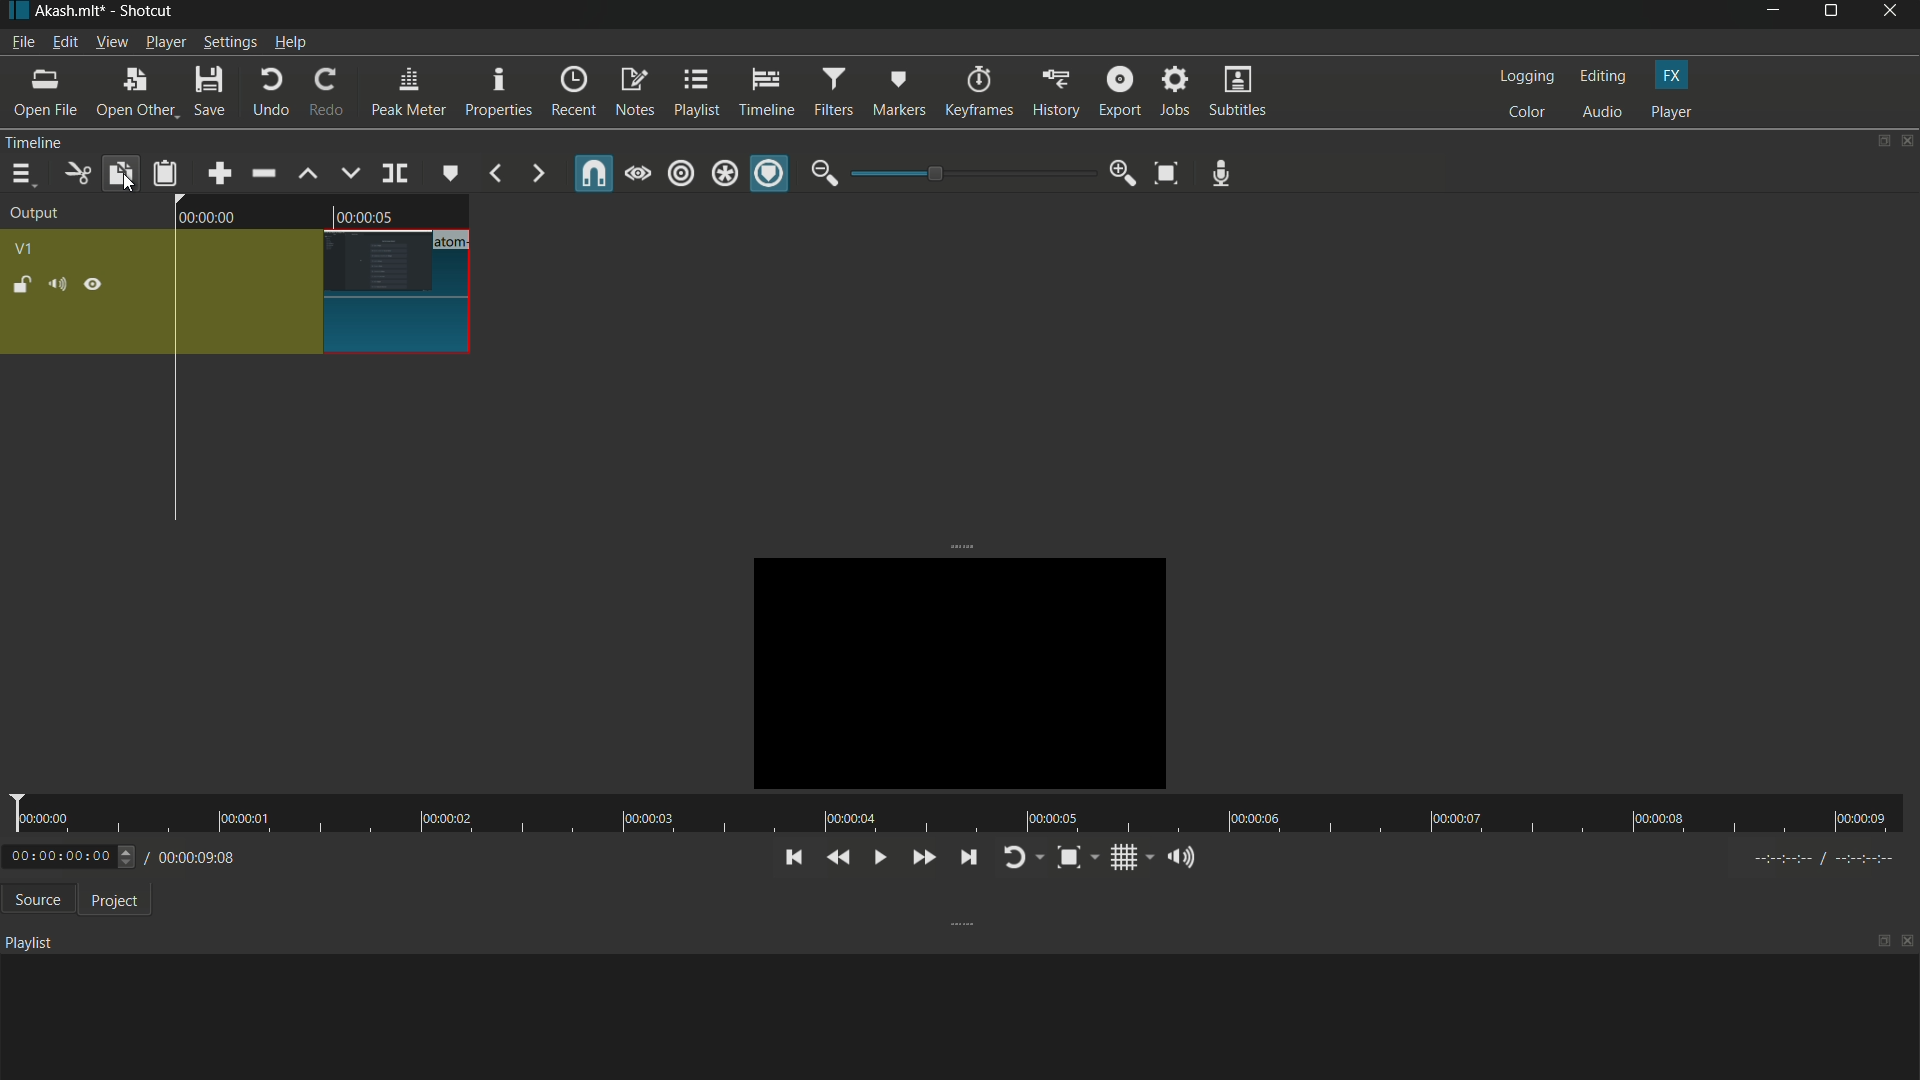 The height and width of the screenshot is (1080, 1920). What do you see at coordinates (970, 174) in the screenshot?
I see `adjustment bar` at bounding box center [970, 174].